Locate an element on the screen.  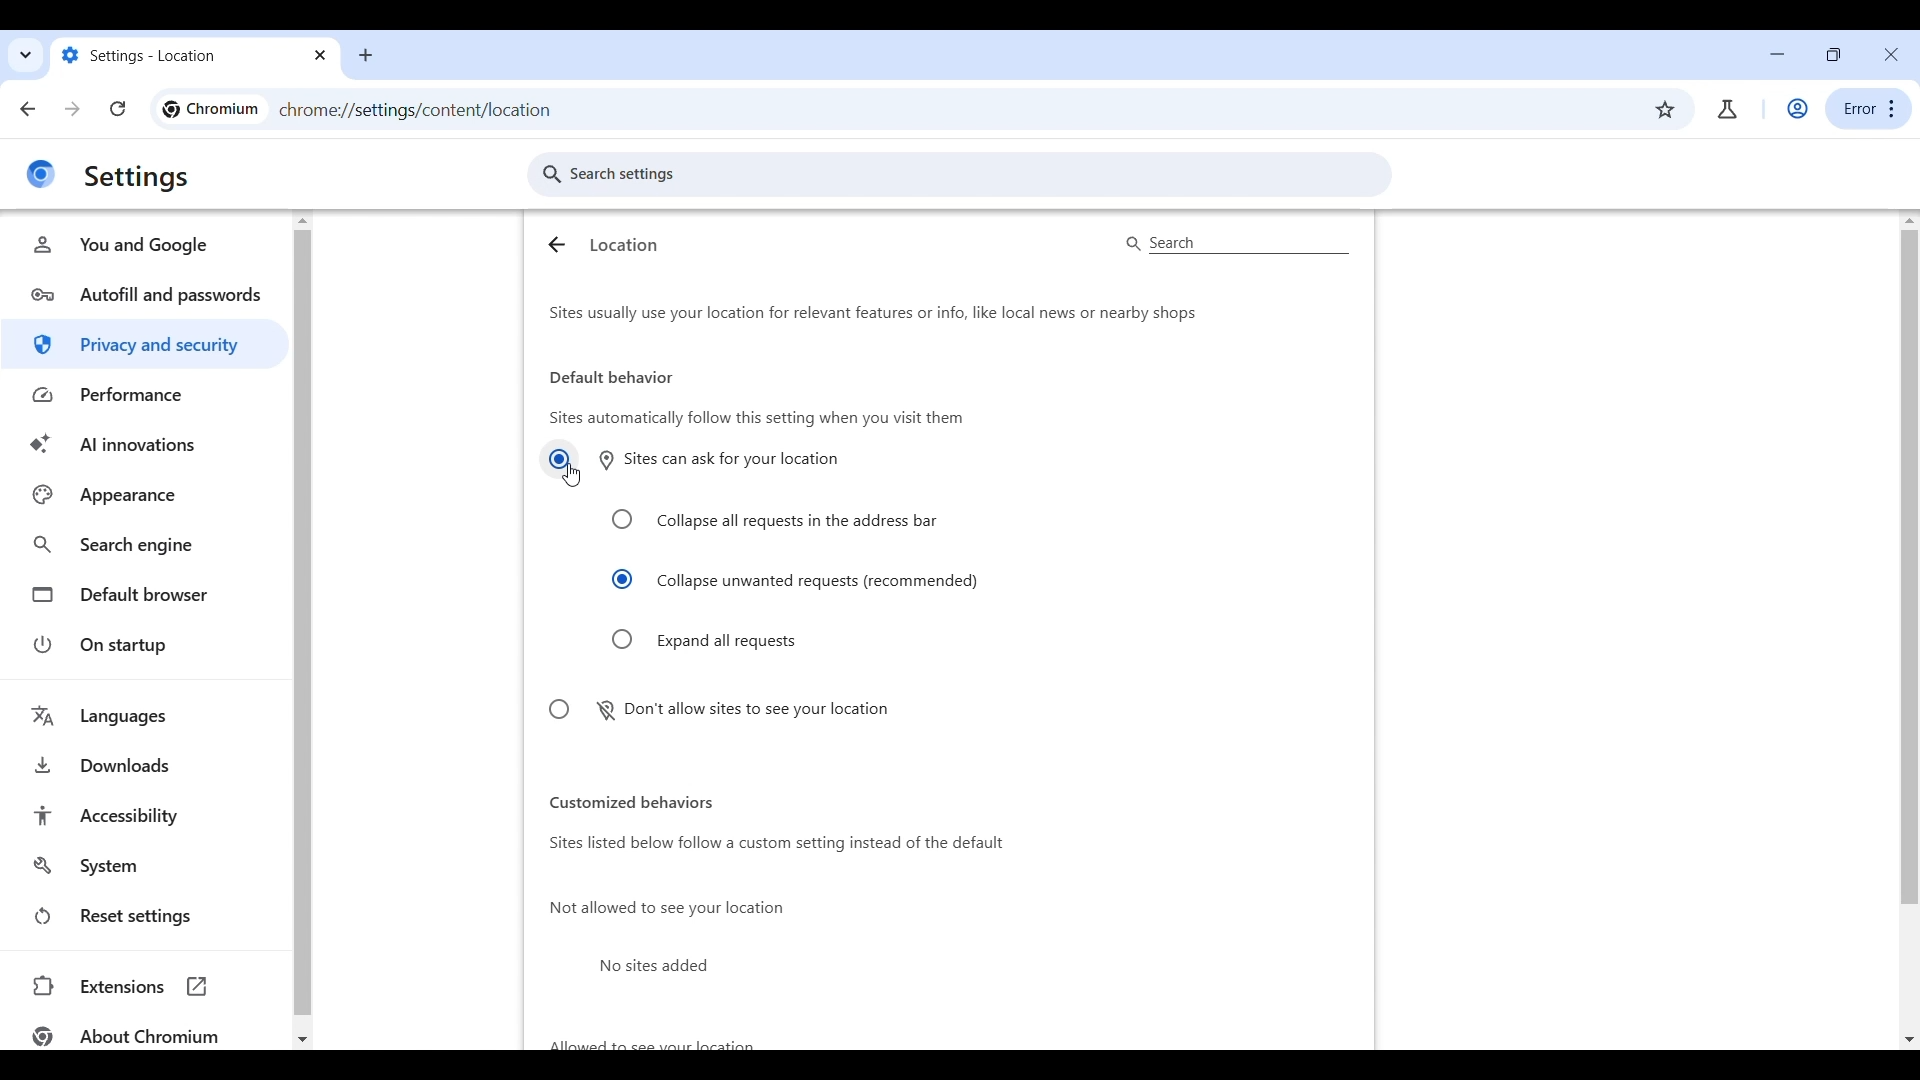
Performance is located at coordinates (144, 396).